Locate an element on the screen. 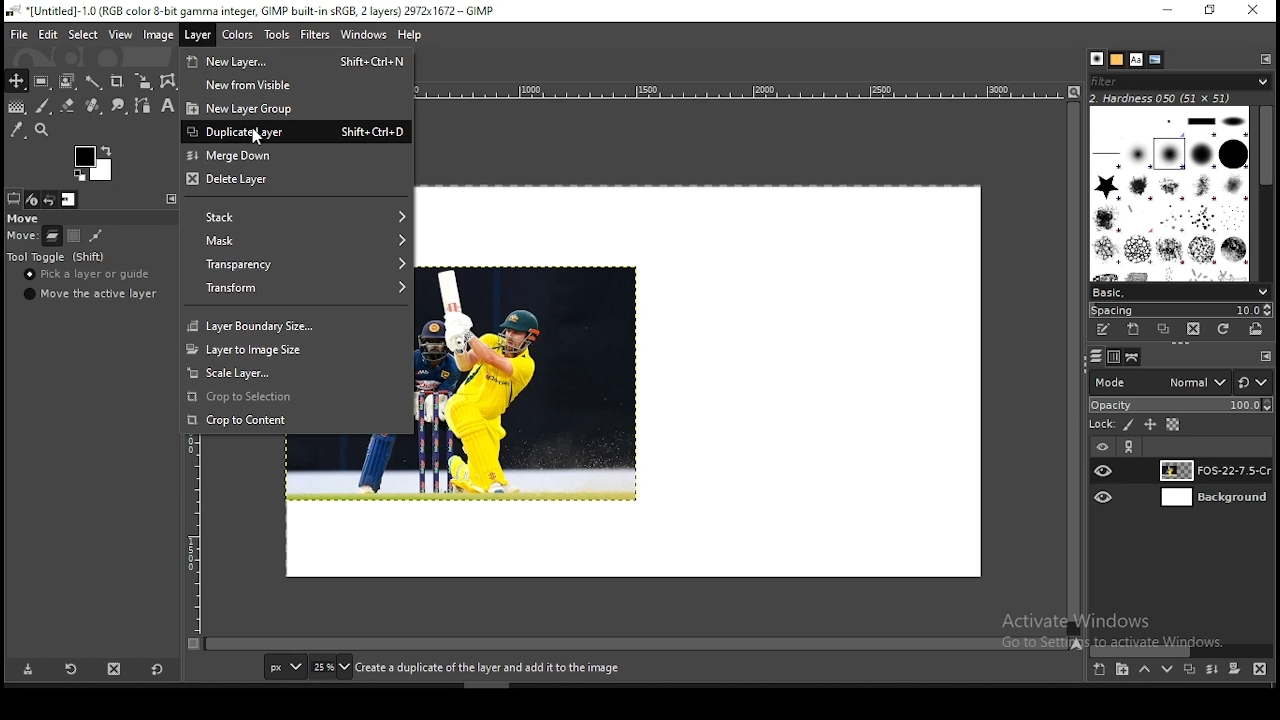 Image resolution: width=1280 pixels, height=720 pixels. heal tool is located at coordinates (91, 107).